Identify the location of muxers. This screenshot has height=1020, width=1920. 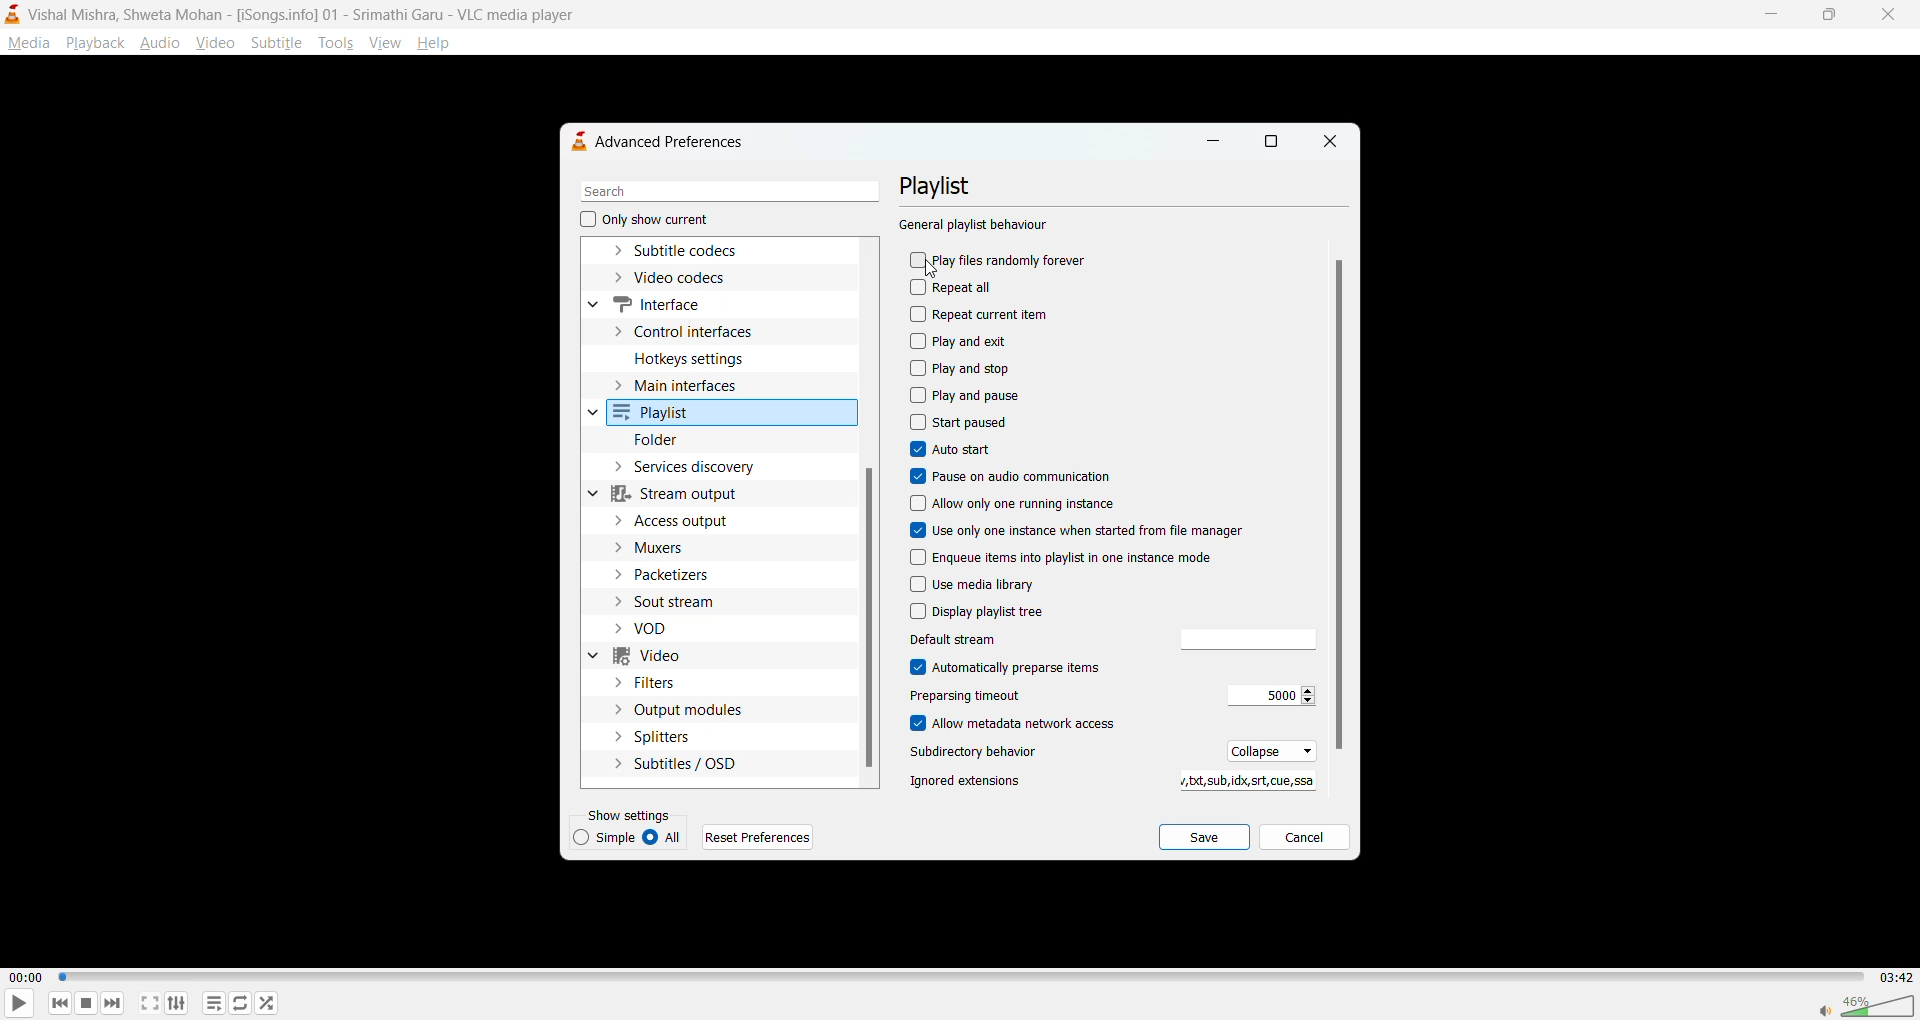
(667, 549).